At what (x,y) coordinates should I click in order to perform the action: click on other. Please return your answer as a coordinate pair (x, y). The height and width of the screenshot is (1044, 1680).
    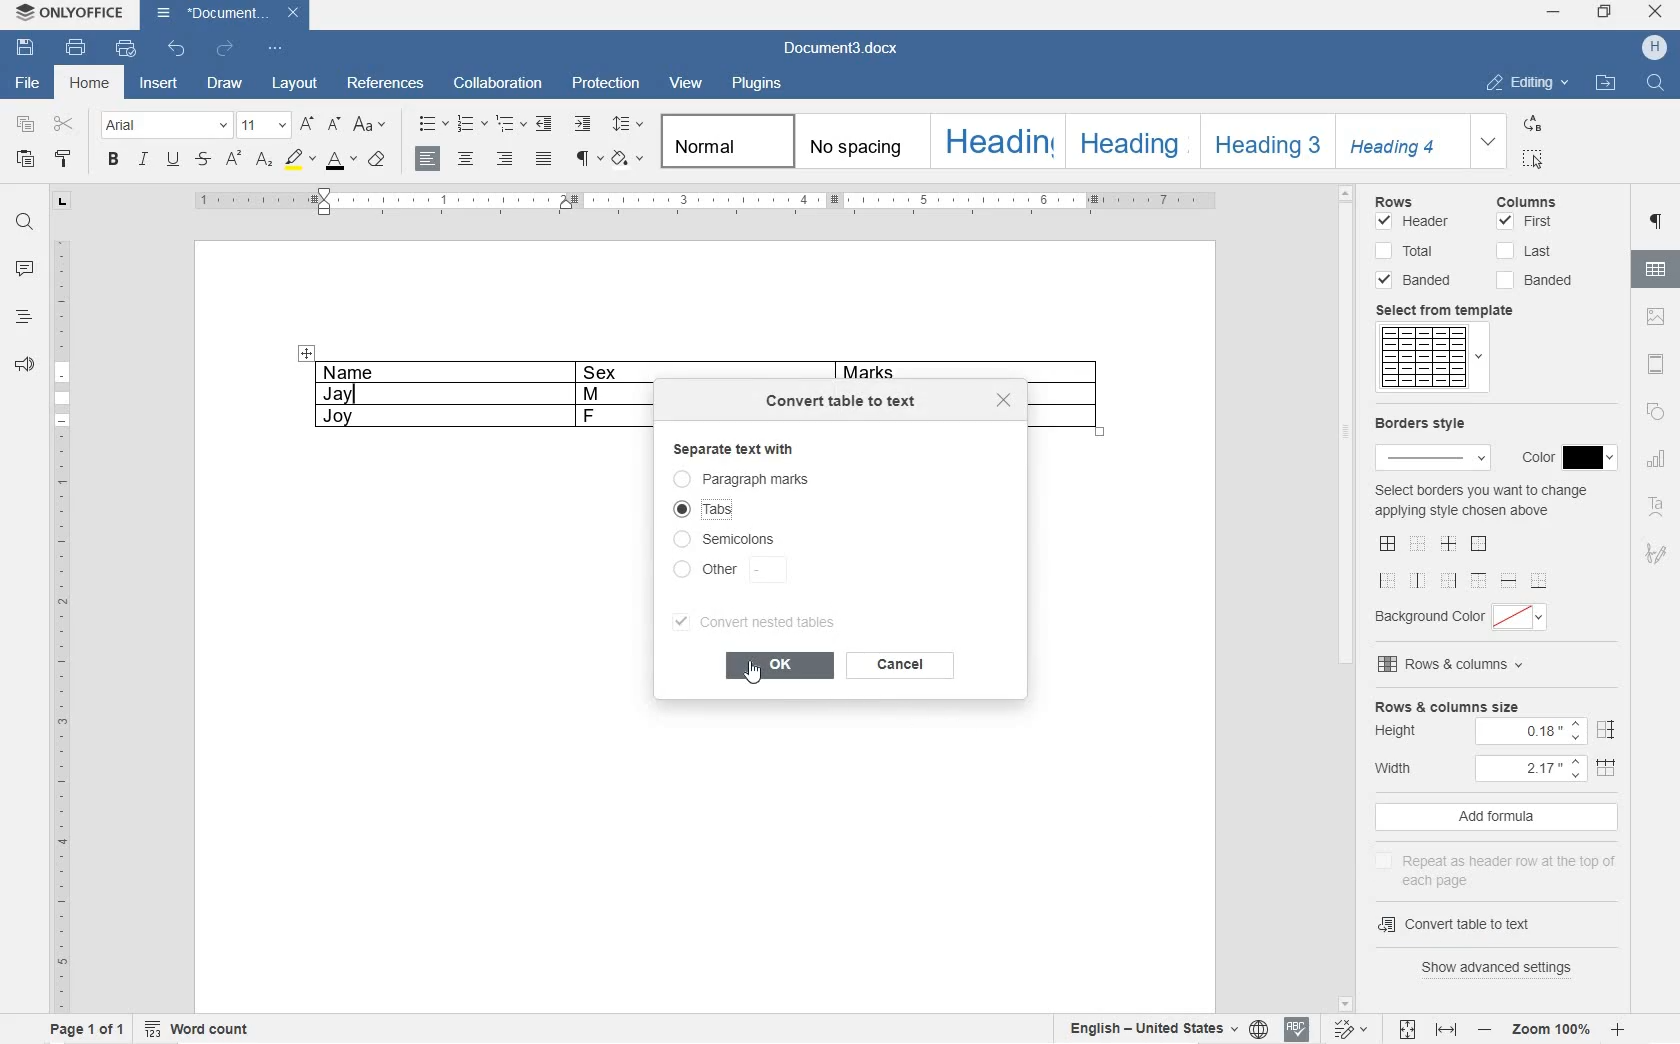
    Looking at the image, I should click on (728, 571).